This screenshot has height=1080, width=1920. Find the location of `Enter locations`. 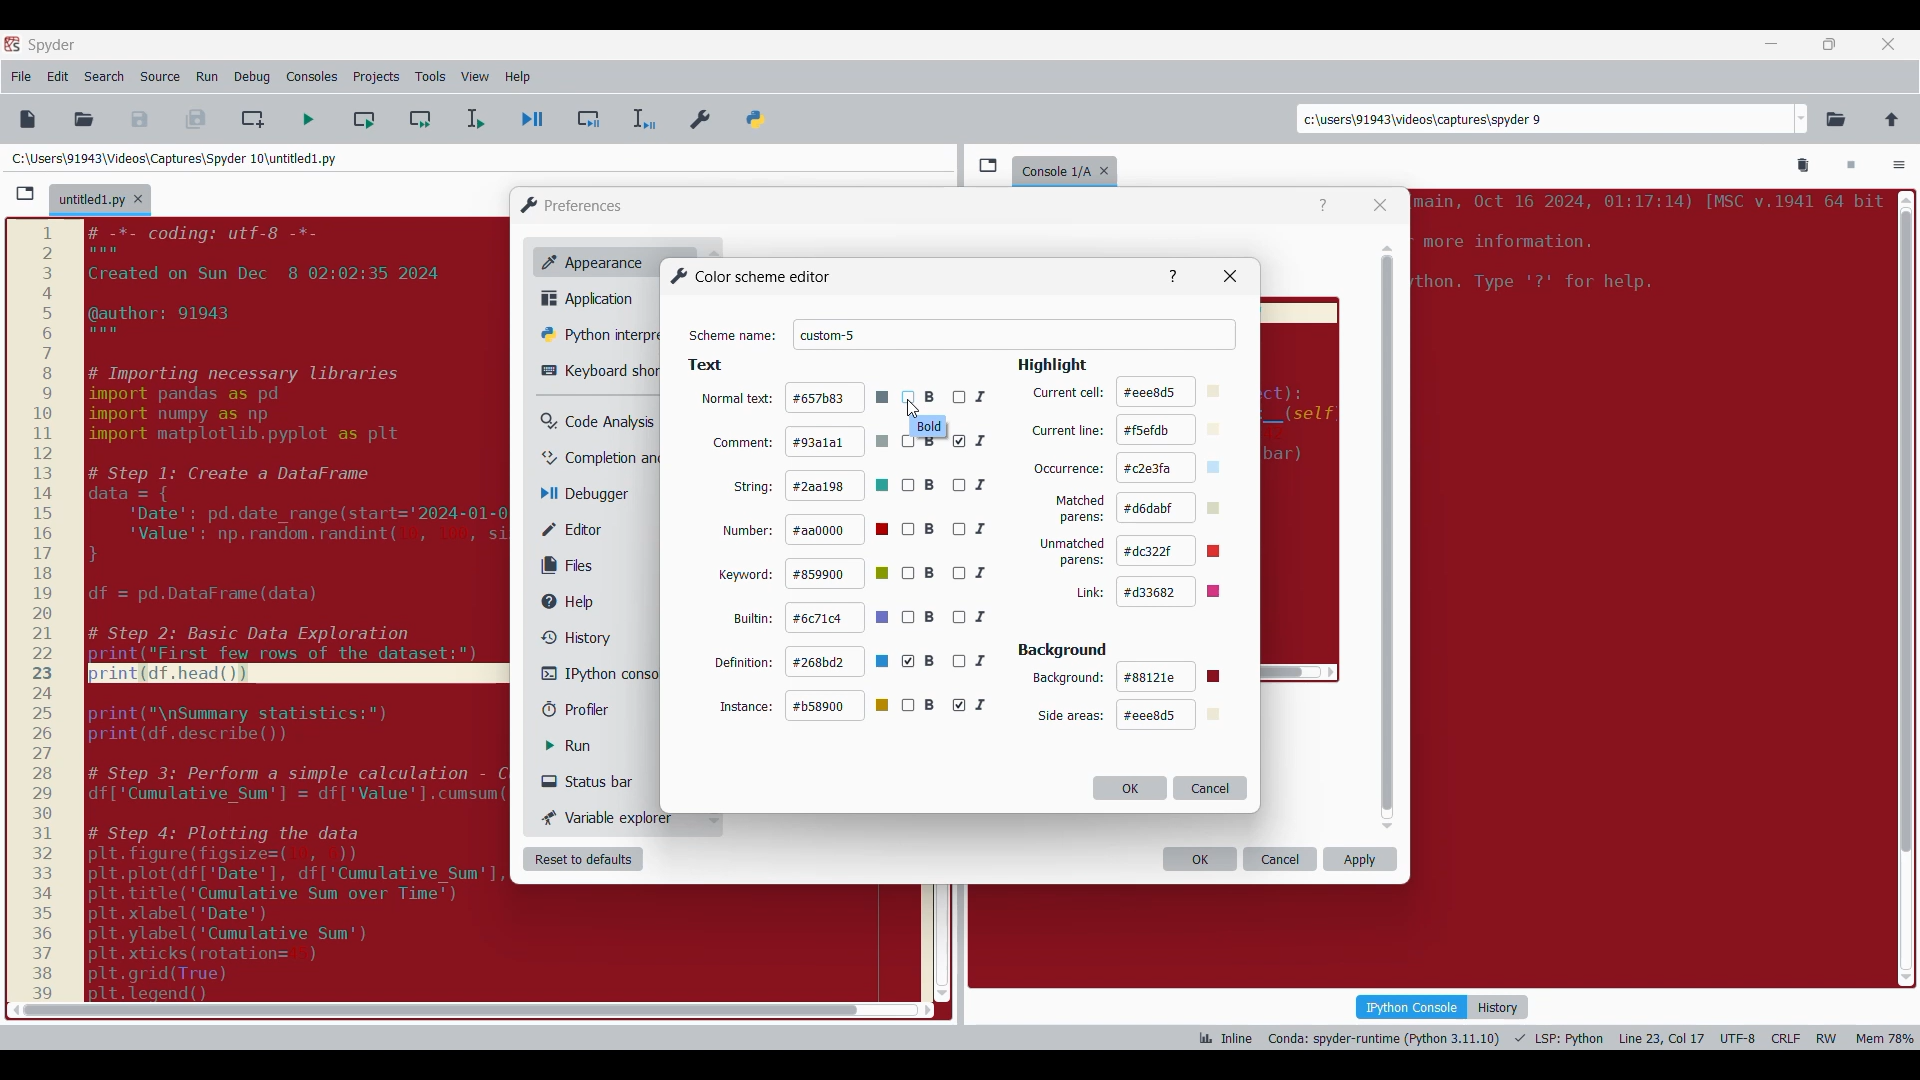

Enter locations is located at coordinates (1544, 119).